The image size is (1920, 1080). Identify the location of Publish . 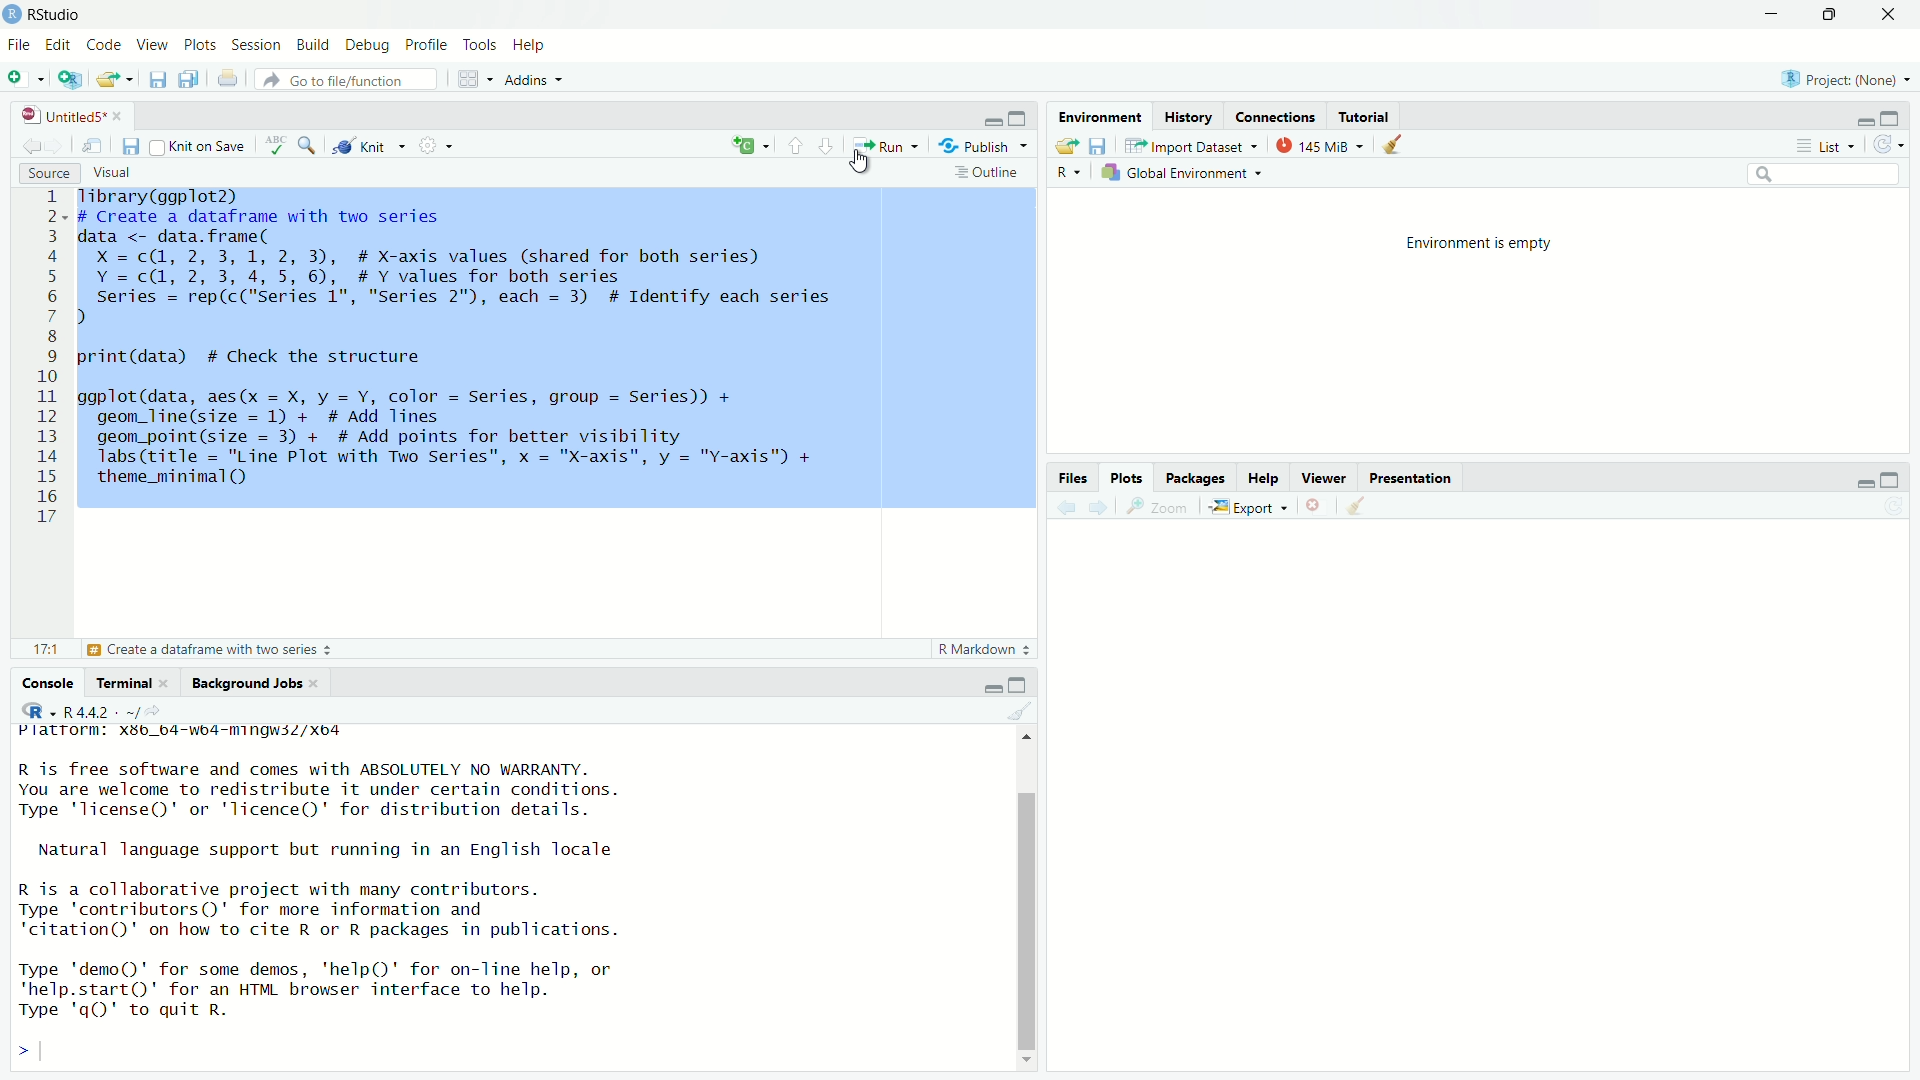
(985, 147).